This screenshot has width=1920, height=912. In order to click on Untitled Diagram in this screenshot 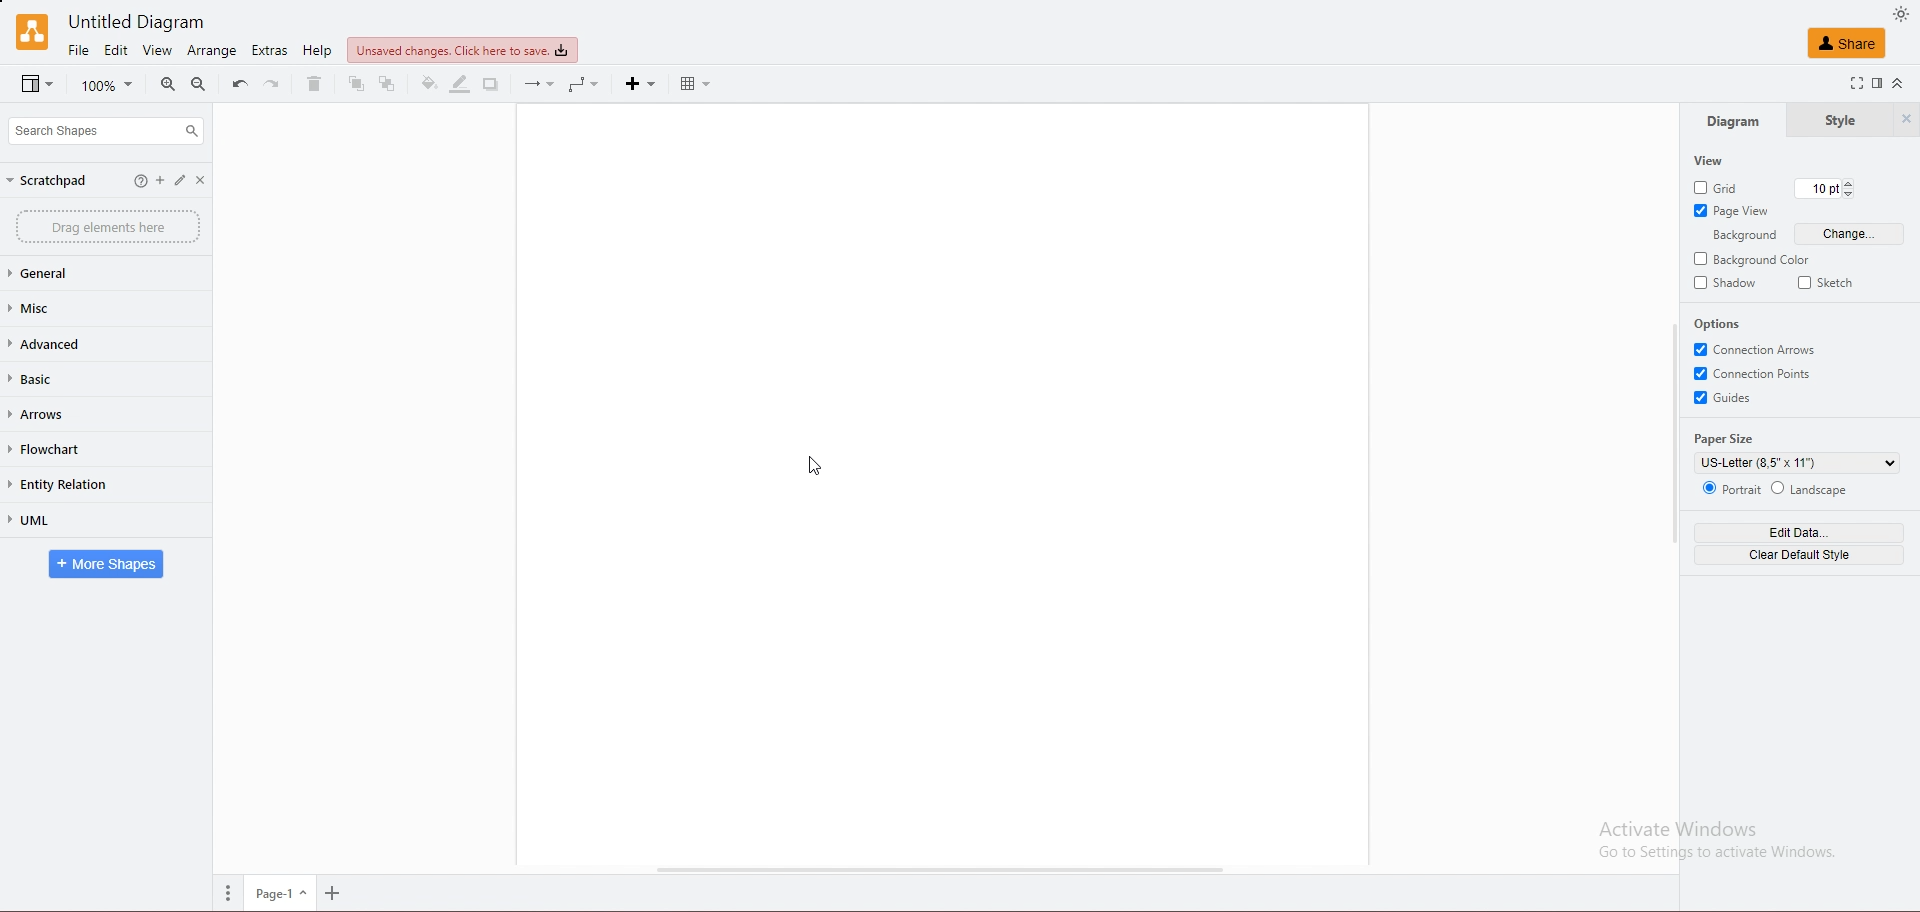, I will do `click(138, 21)`.